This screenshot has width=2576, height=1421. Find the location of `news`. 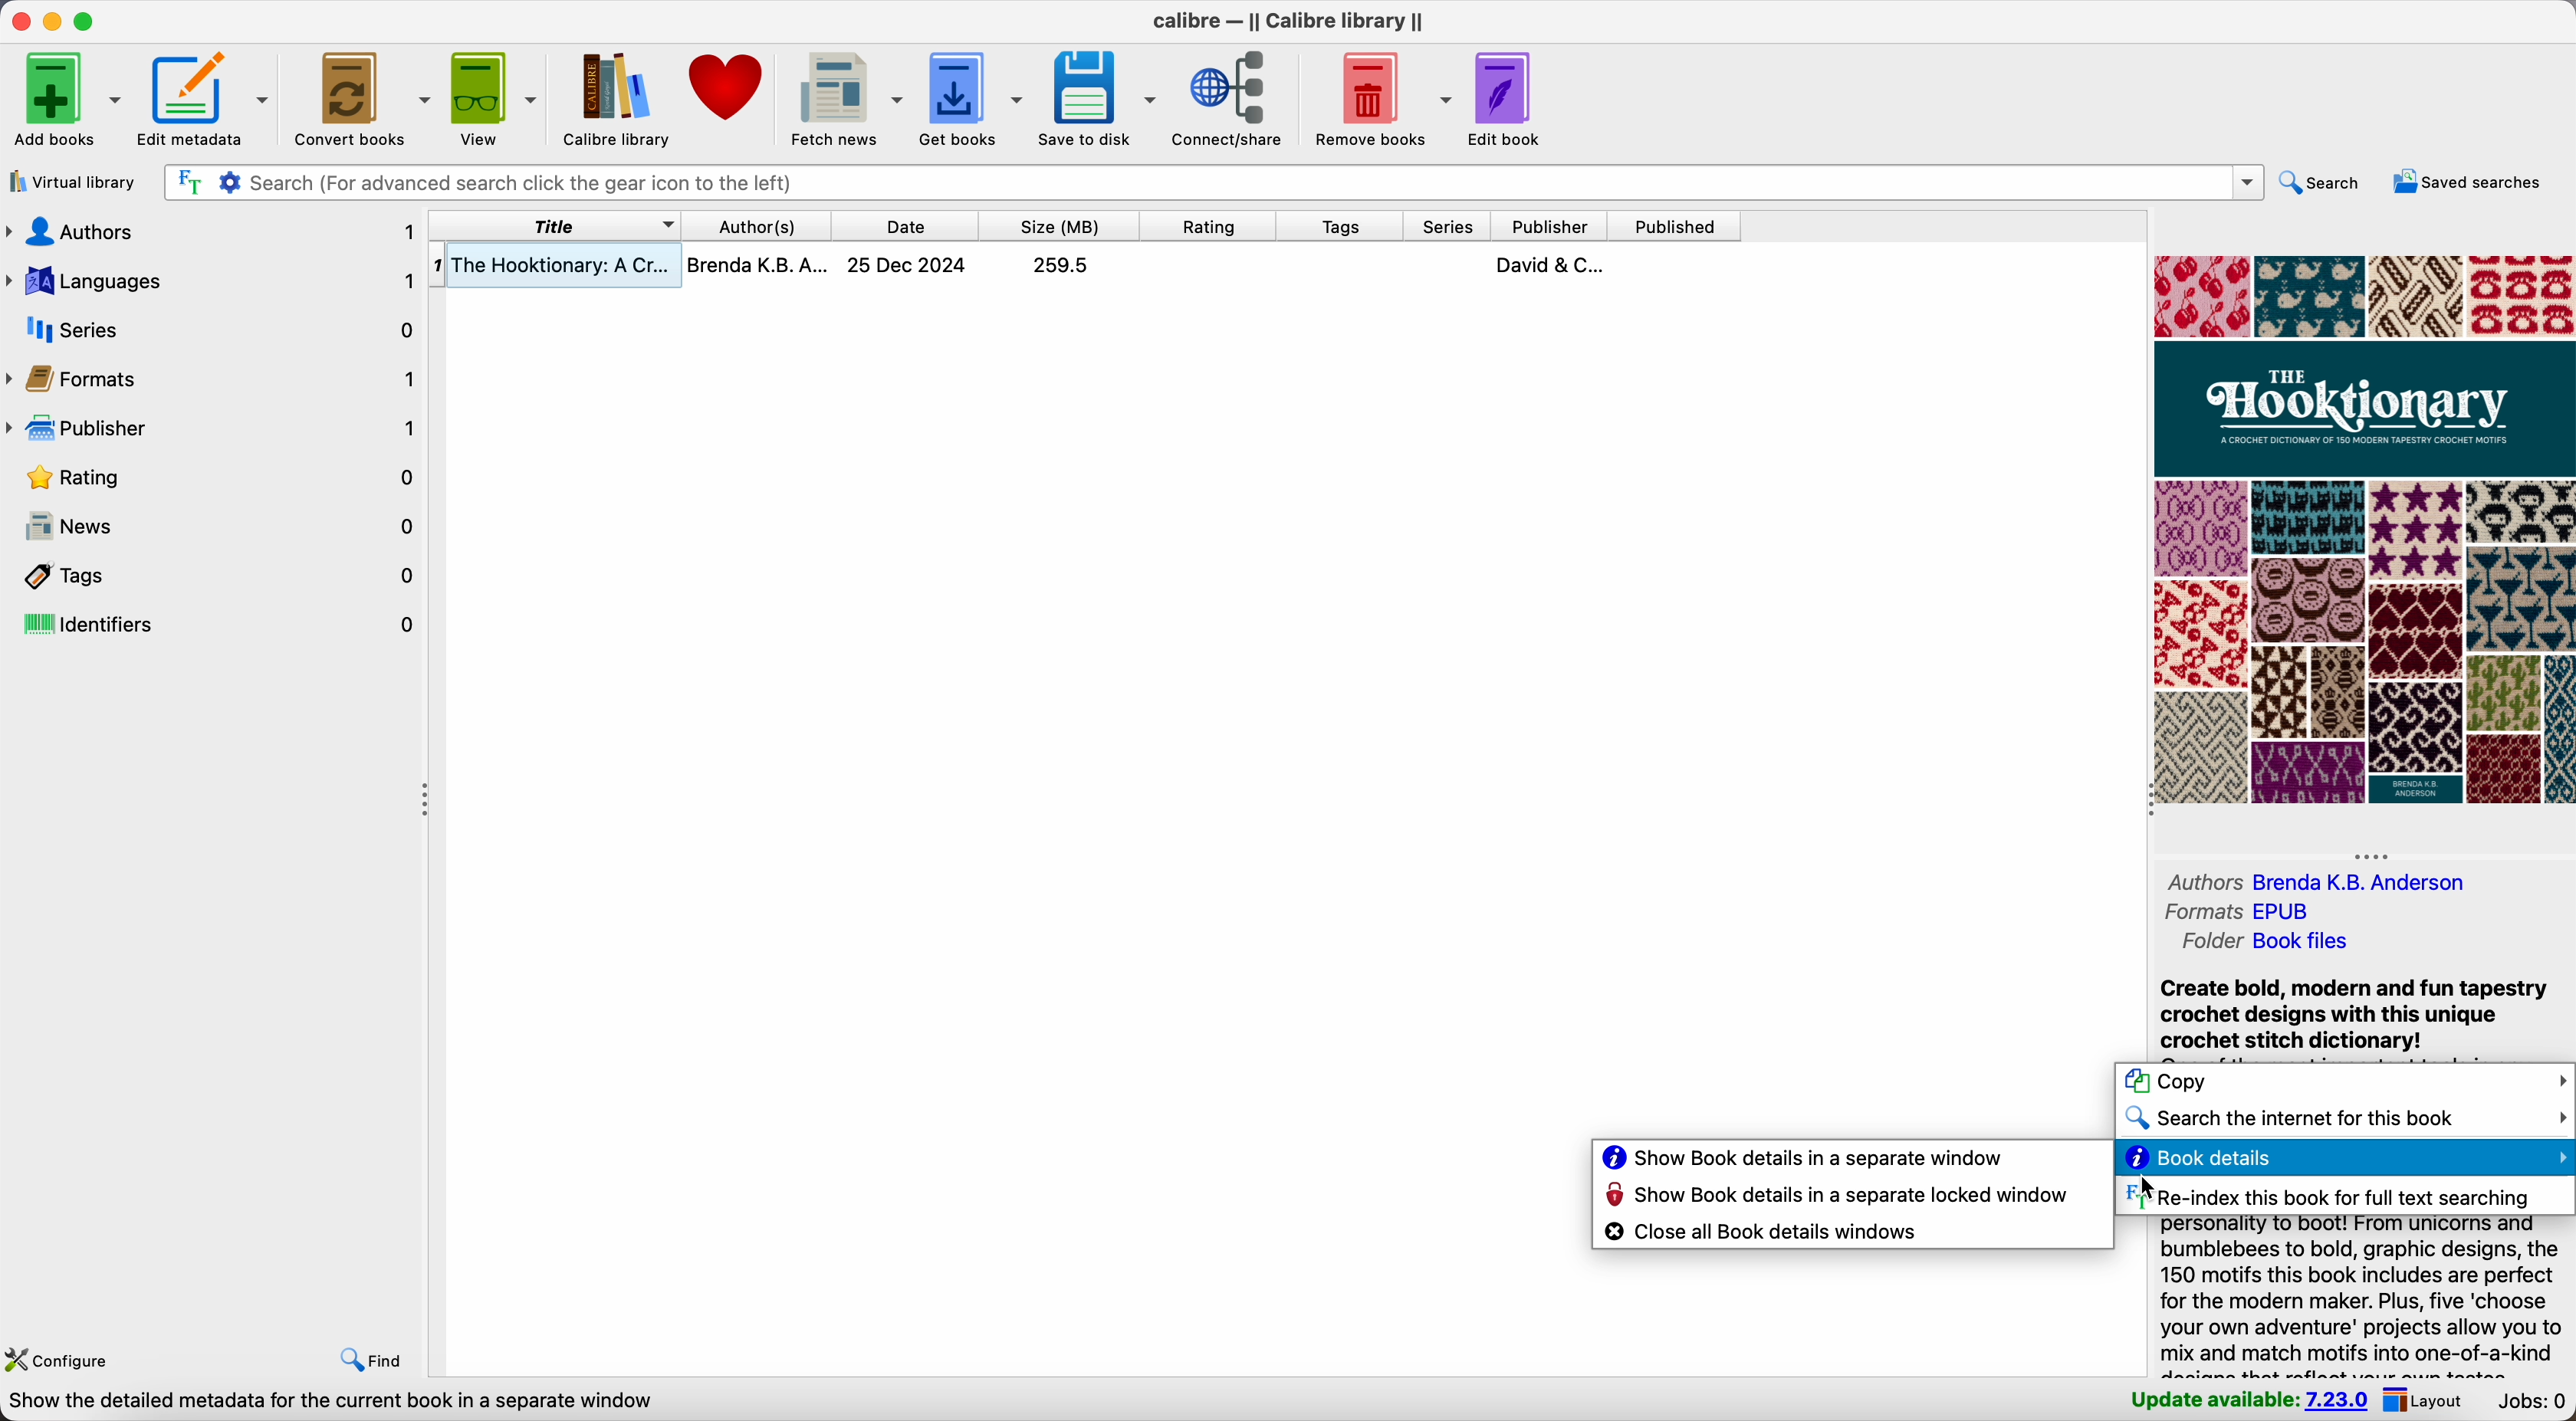

news is located at coordinates (216, 528).